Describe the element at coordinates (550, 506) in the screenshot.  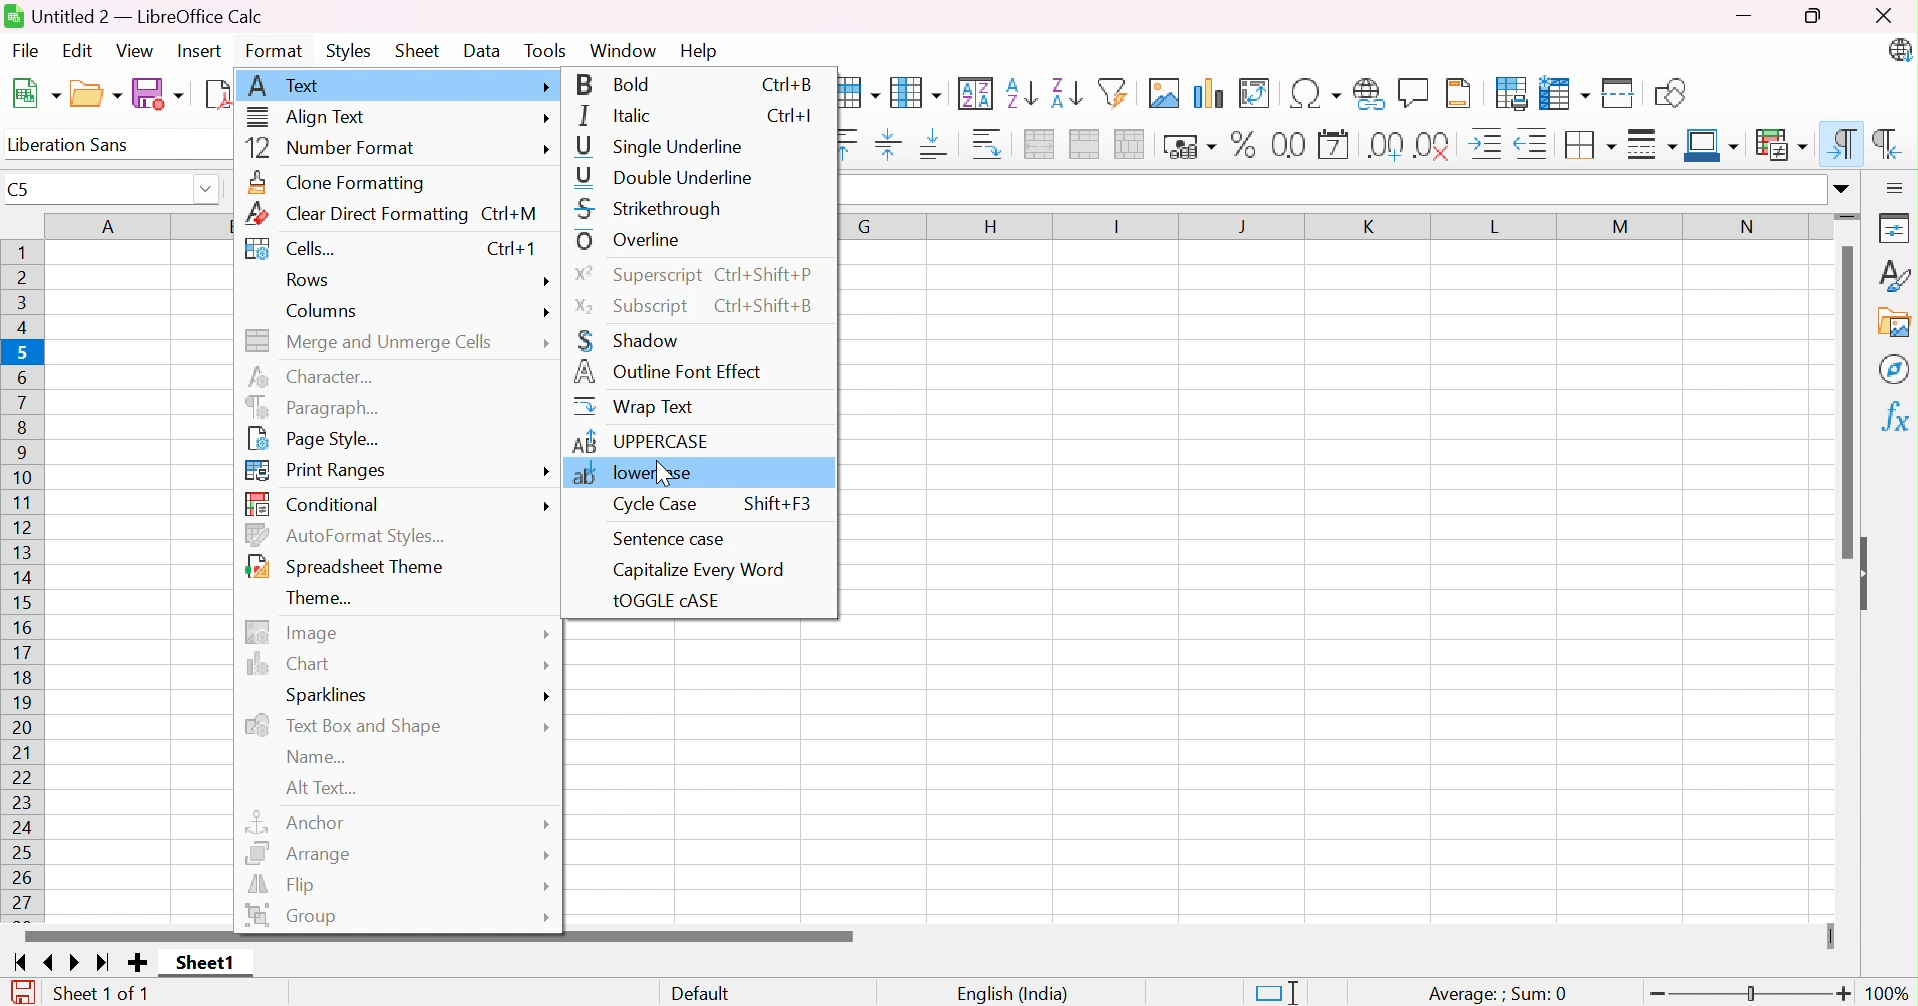
I see `more` at that location.